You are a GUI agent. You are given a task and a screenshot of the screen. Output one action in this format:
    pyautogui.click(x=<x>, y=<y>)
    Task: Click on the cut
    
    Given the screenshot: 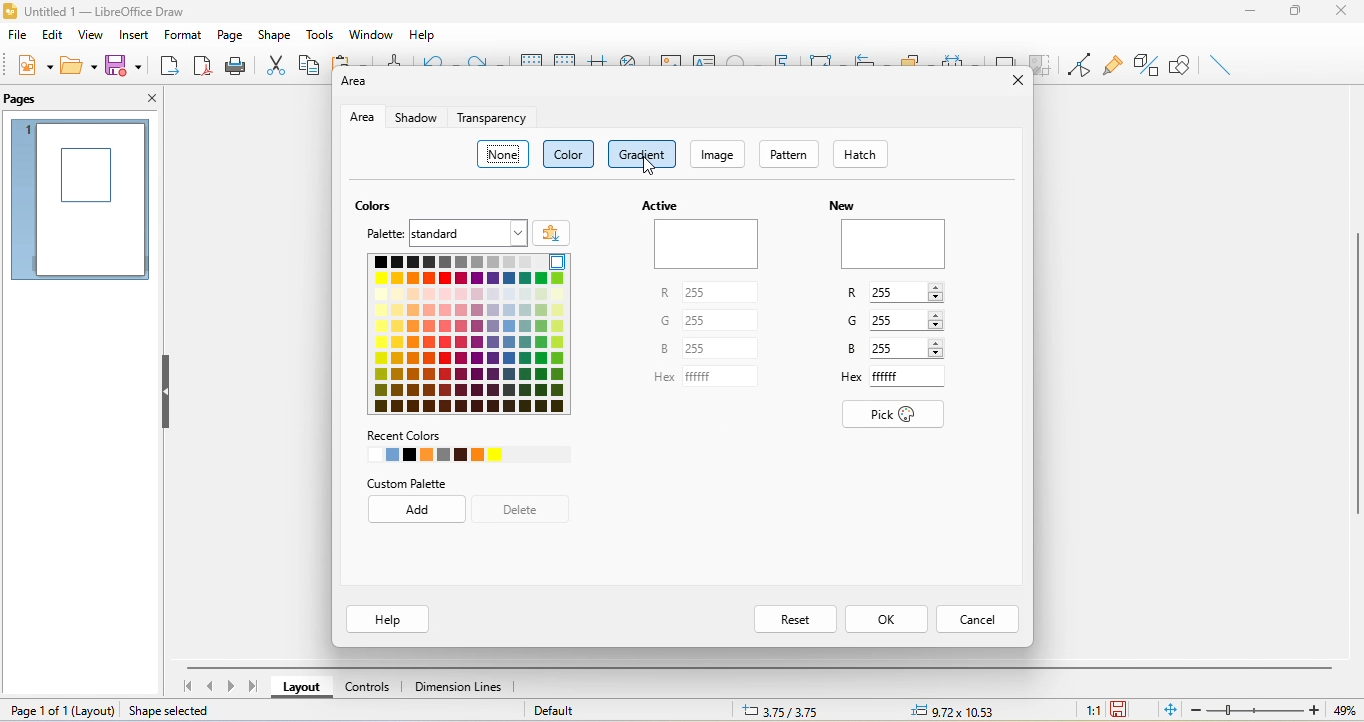 What is the action you would take?
    pyautogui.click(x=277, y=63)
    